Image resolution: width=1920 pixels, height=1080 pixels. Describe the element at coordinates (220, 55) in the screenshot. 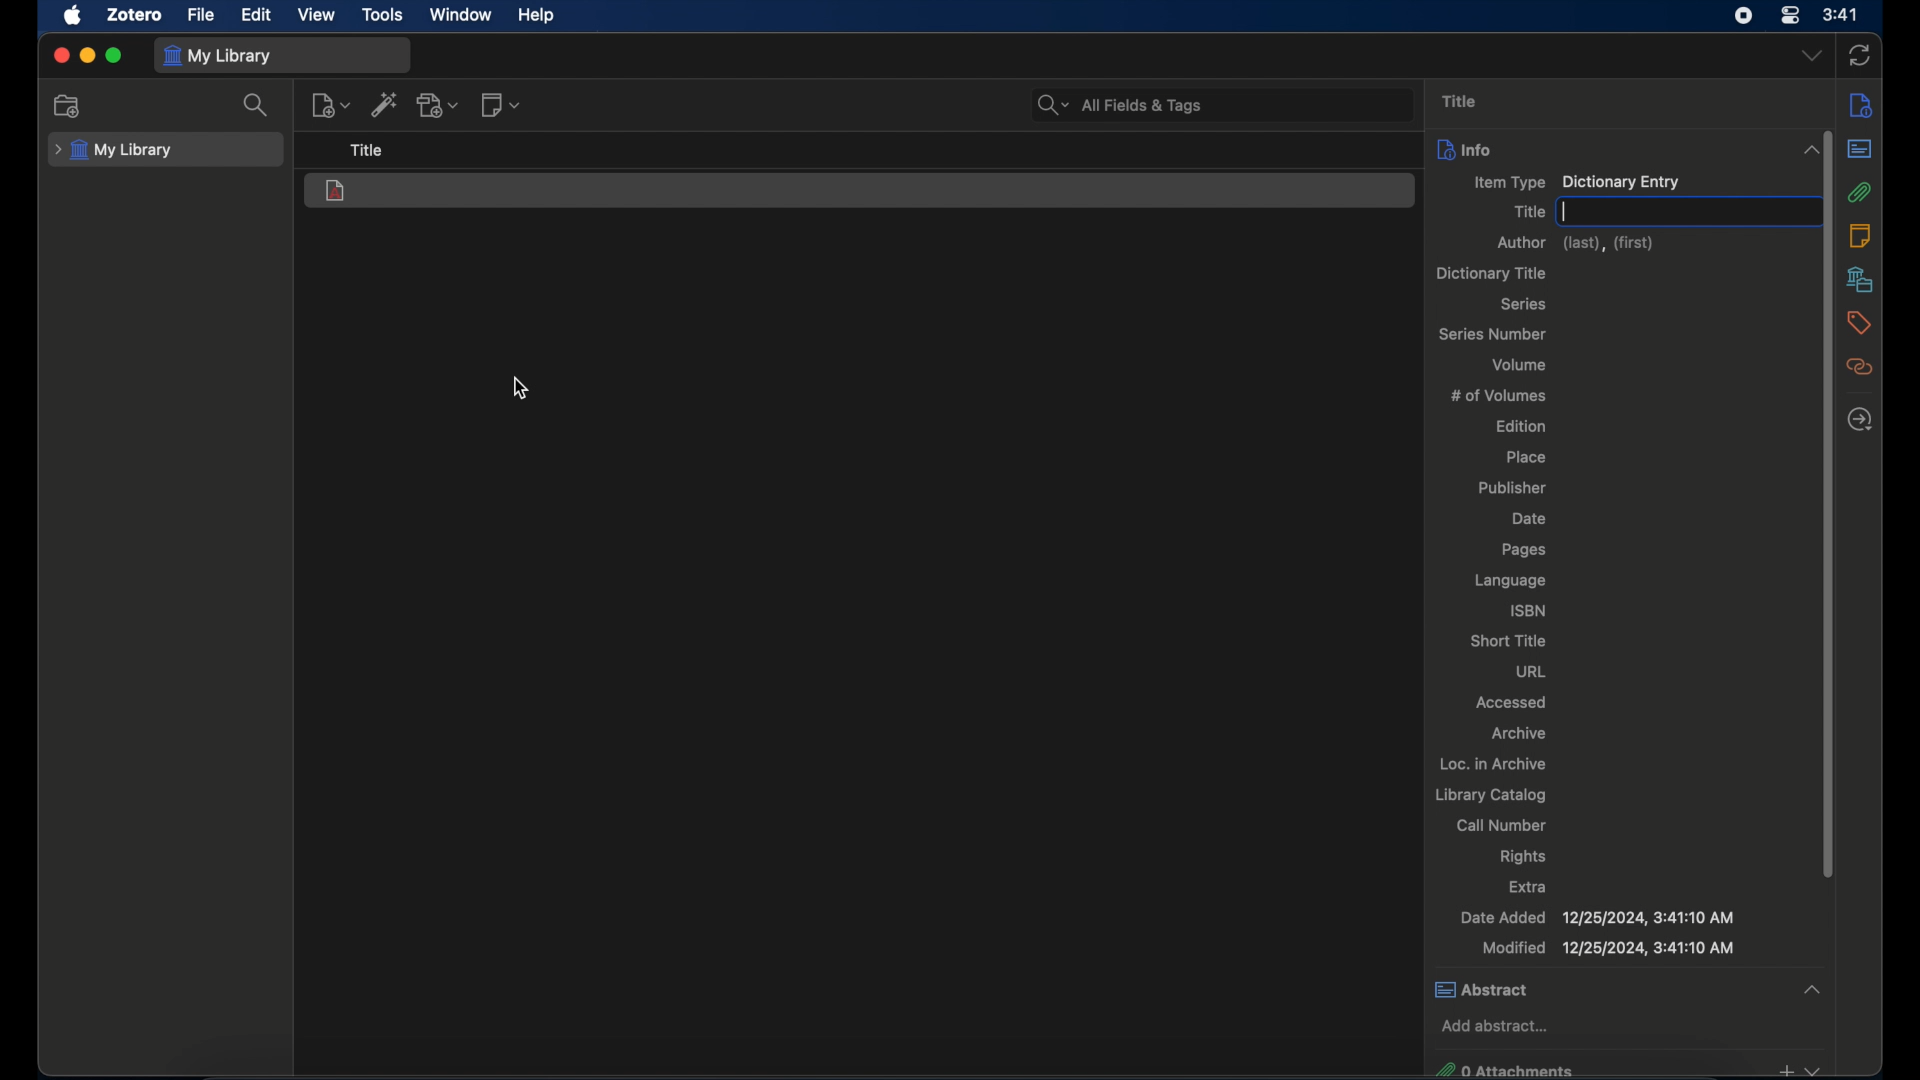

I see `my library` at that location.